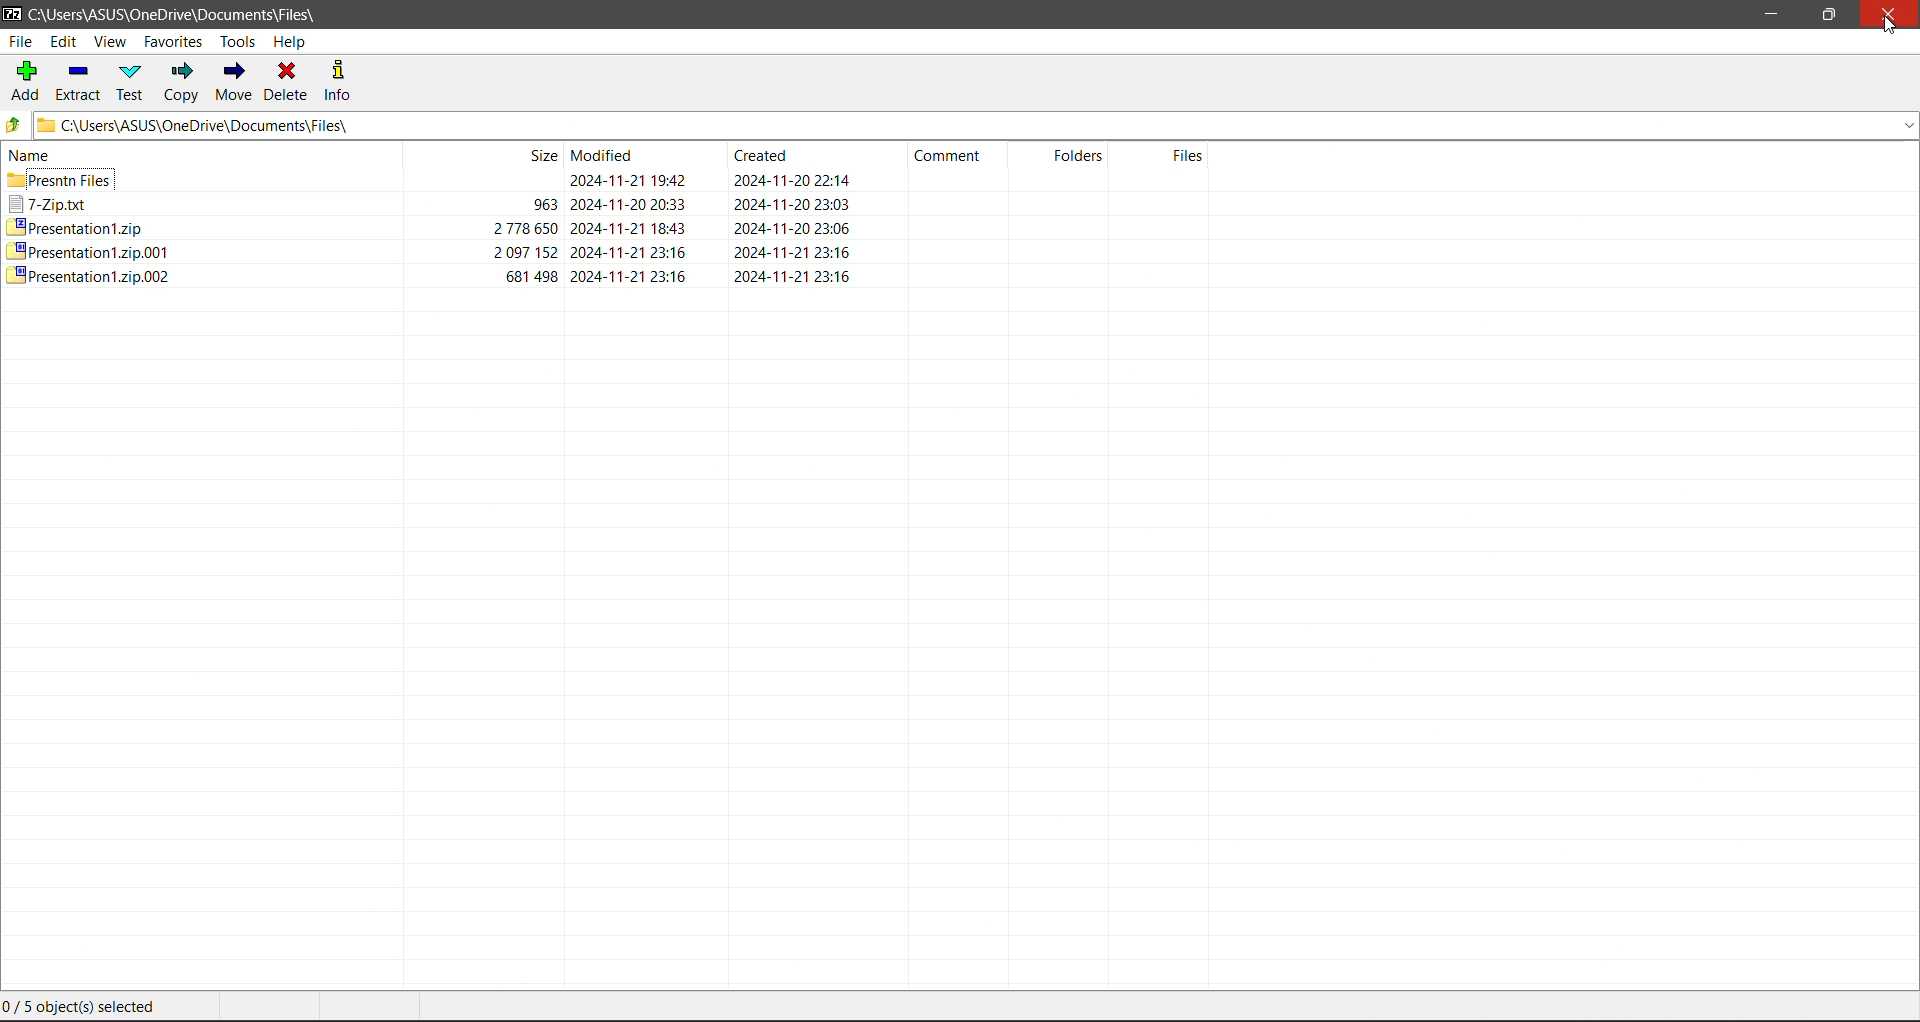  I want to click on Copy, so click(183, 82).